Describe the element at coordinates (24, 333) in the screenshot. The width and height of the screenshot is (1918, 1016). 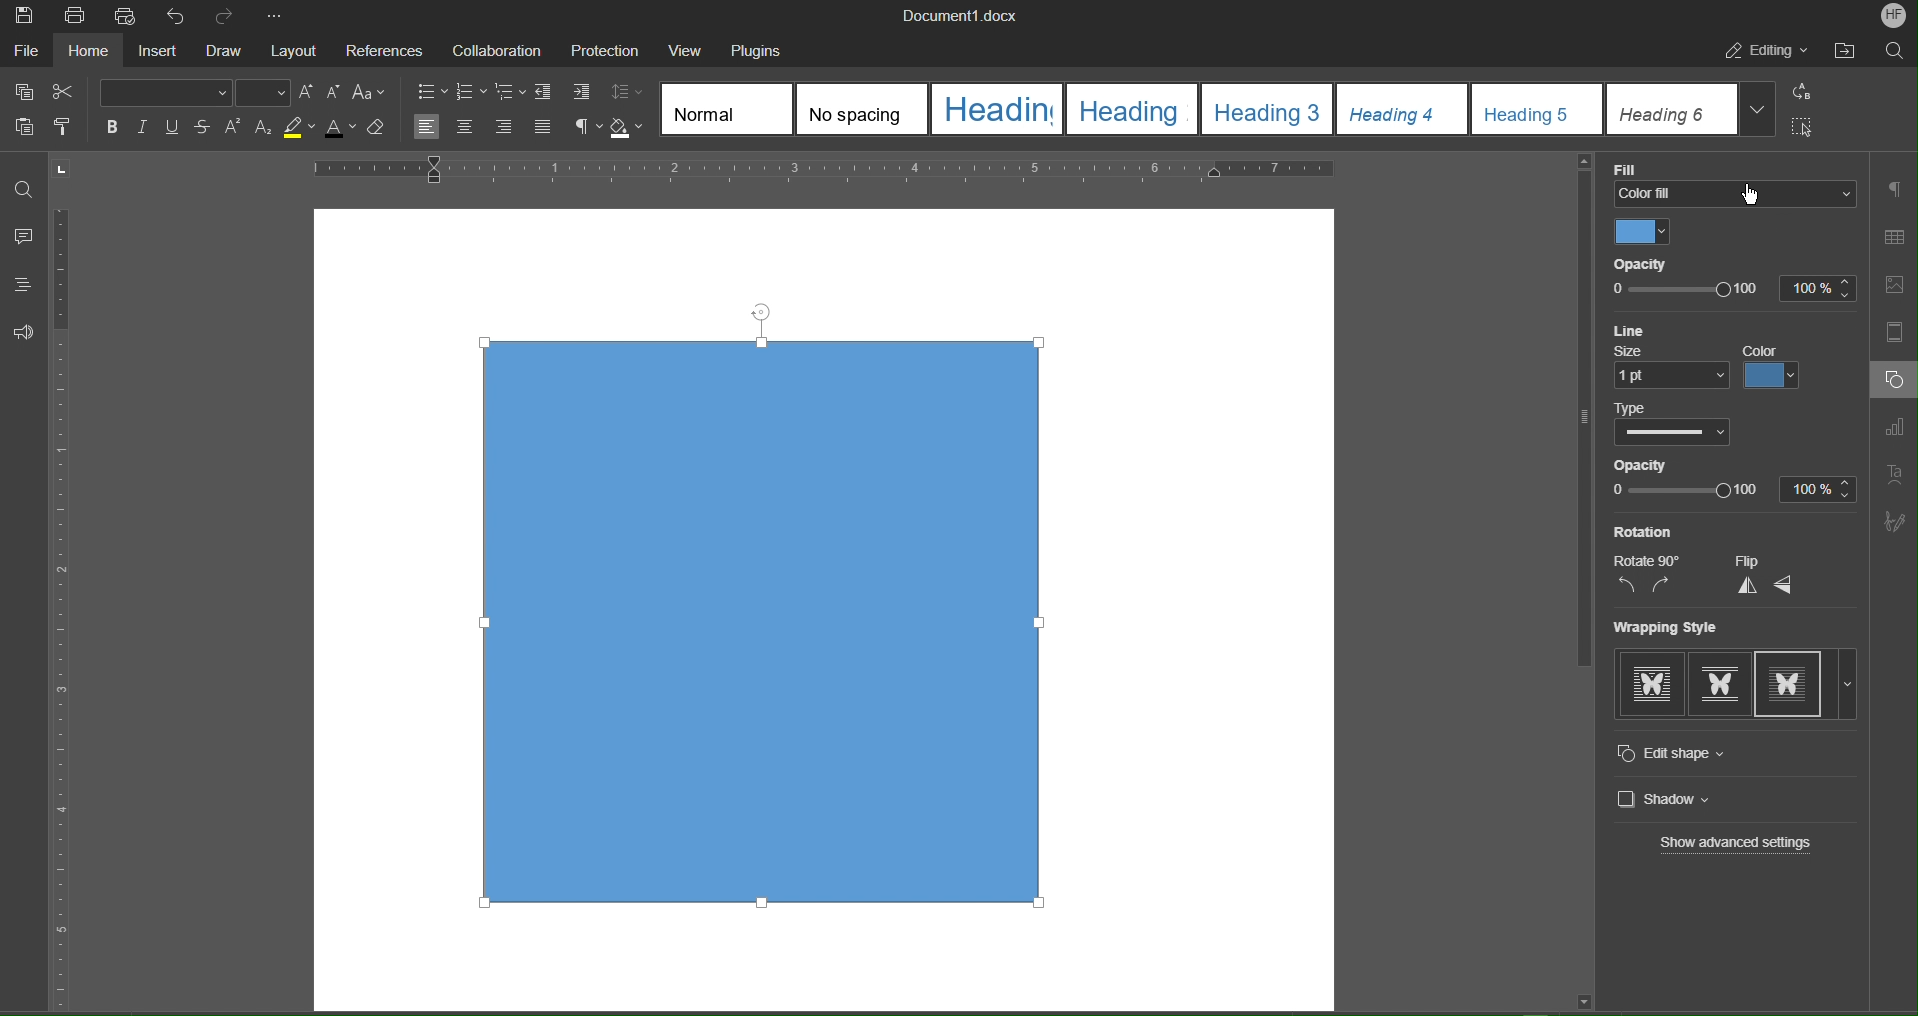
I see `Feedback and Support` at that location.